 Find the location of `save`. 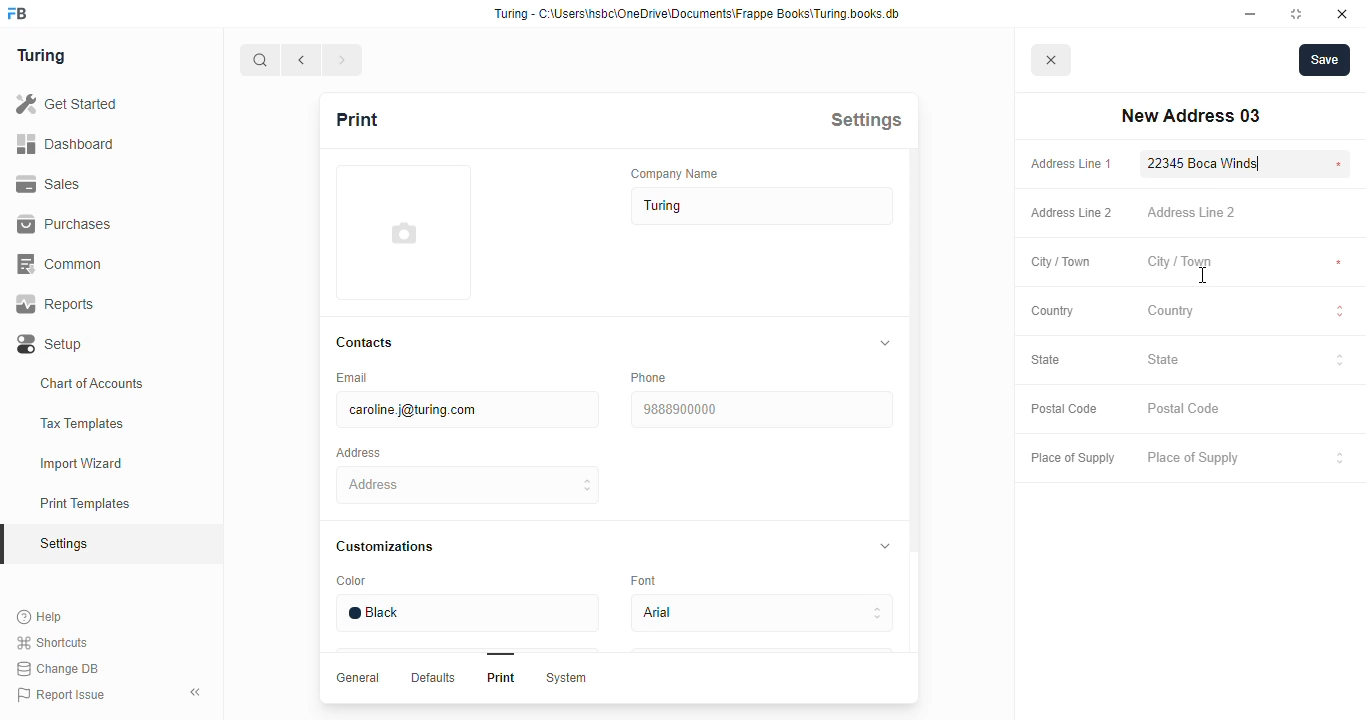

save is located at coordinates (1325, 60).